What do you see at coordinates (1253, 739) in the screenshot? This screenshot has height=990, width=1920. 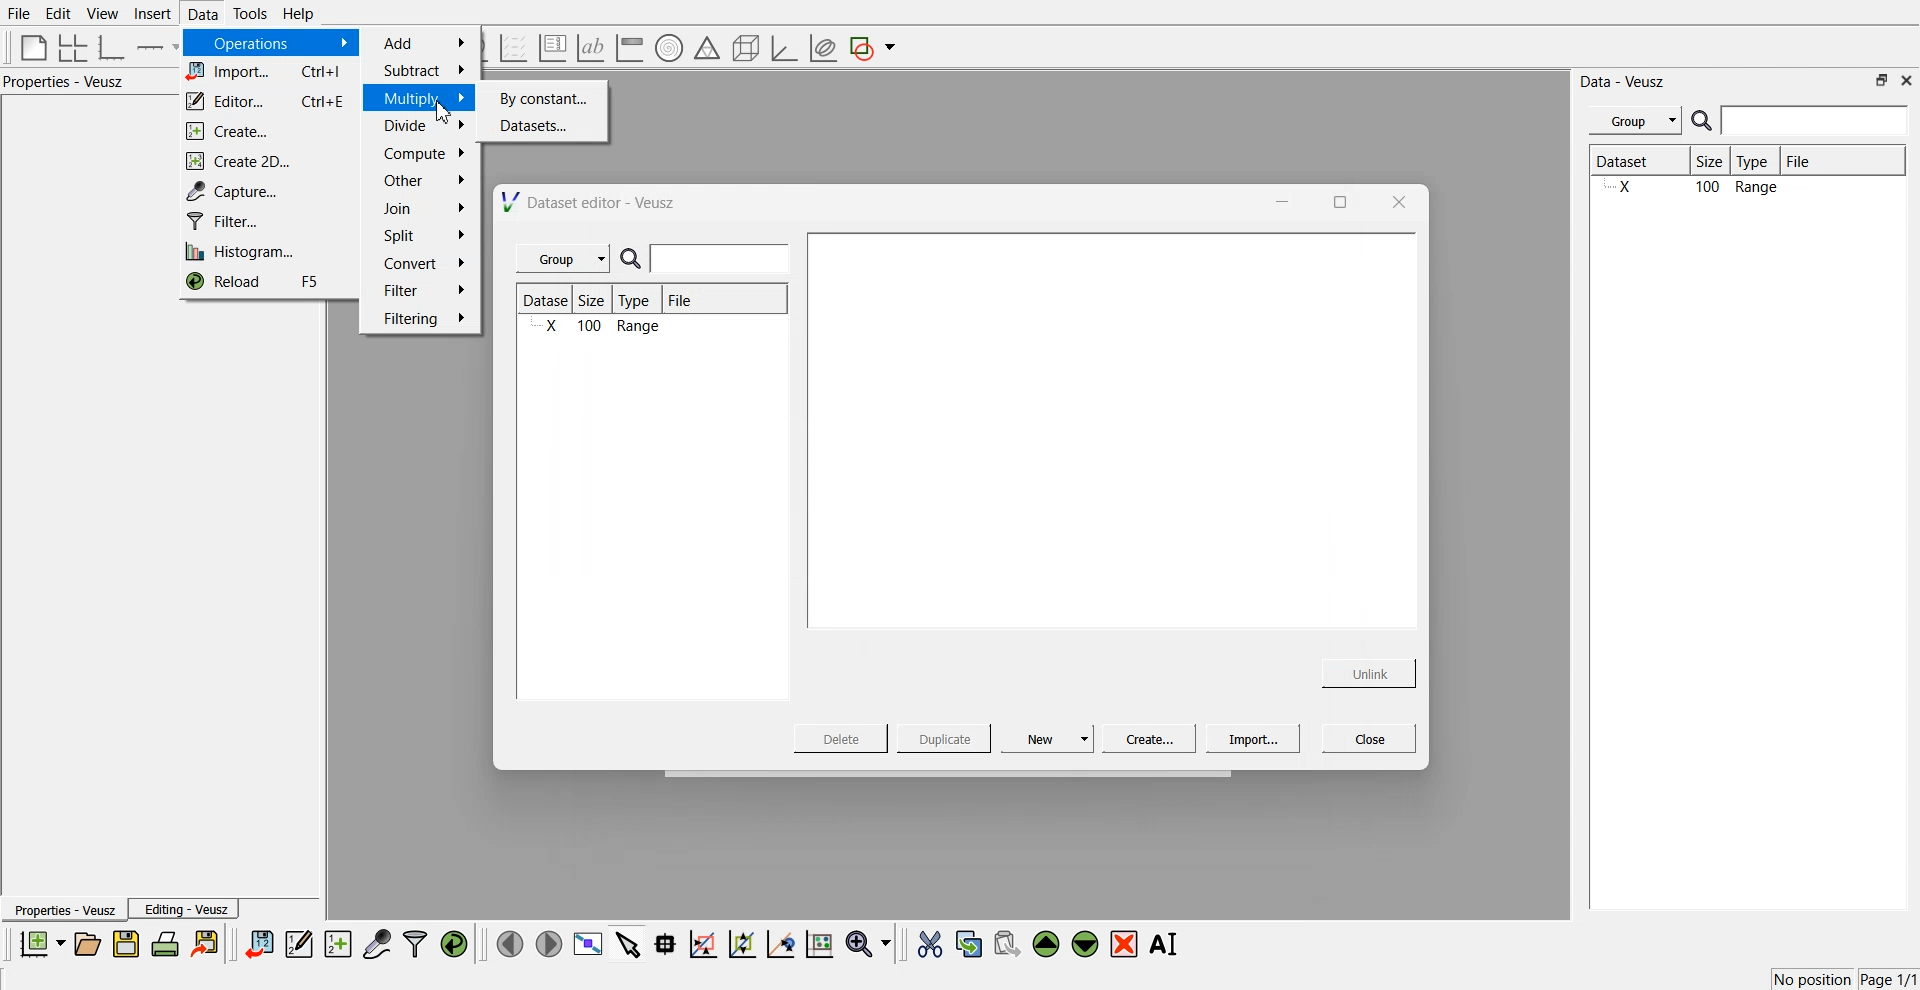 I see `Import...` at bounding box center [1253, 739].